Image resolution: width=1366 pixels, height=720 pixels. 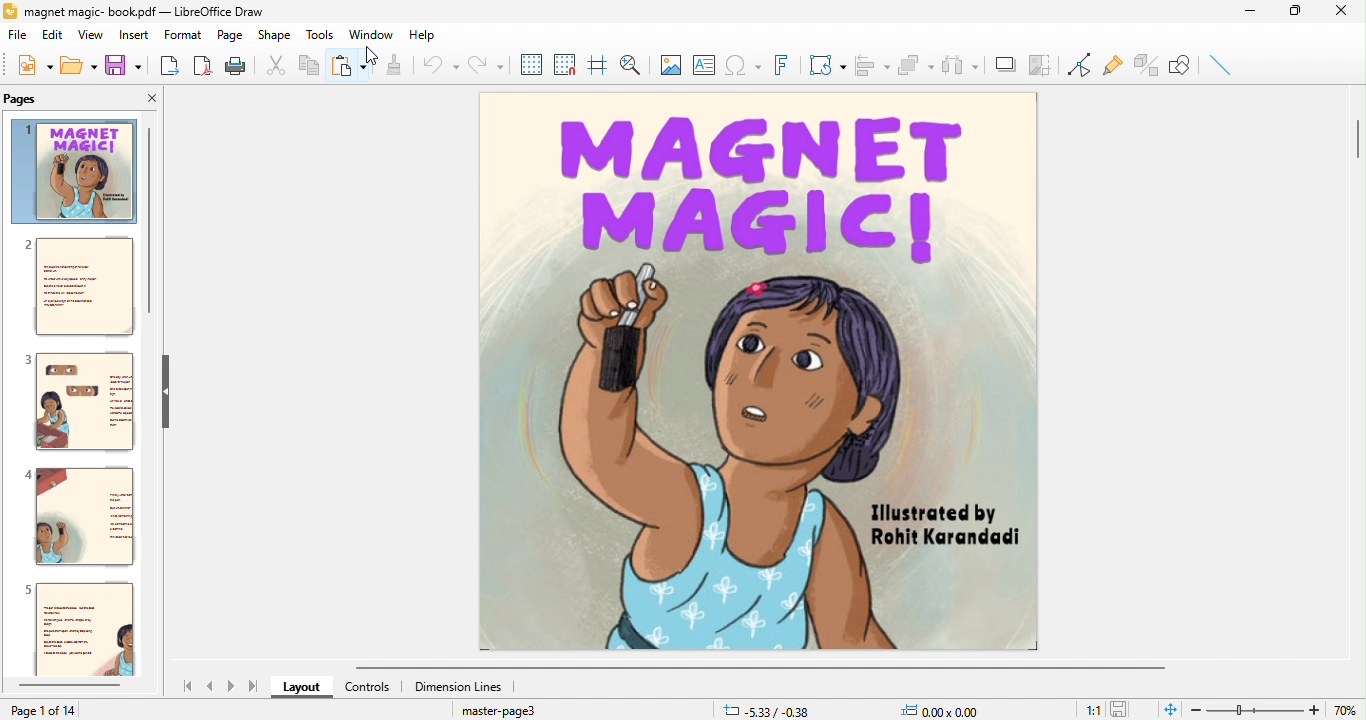 I want to click on the document has not been modified since the last save, so click(x=1127, y=709).